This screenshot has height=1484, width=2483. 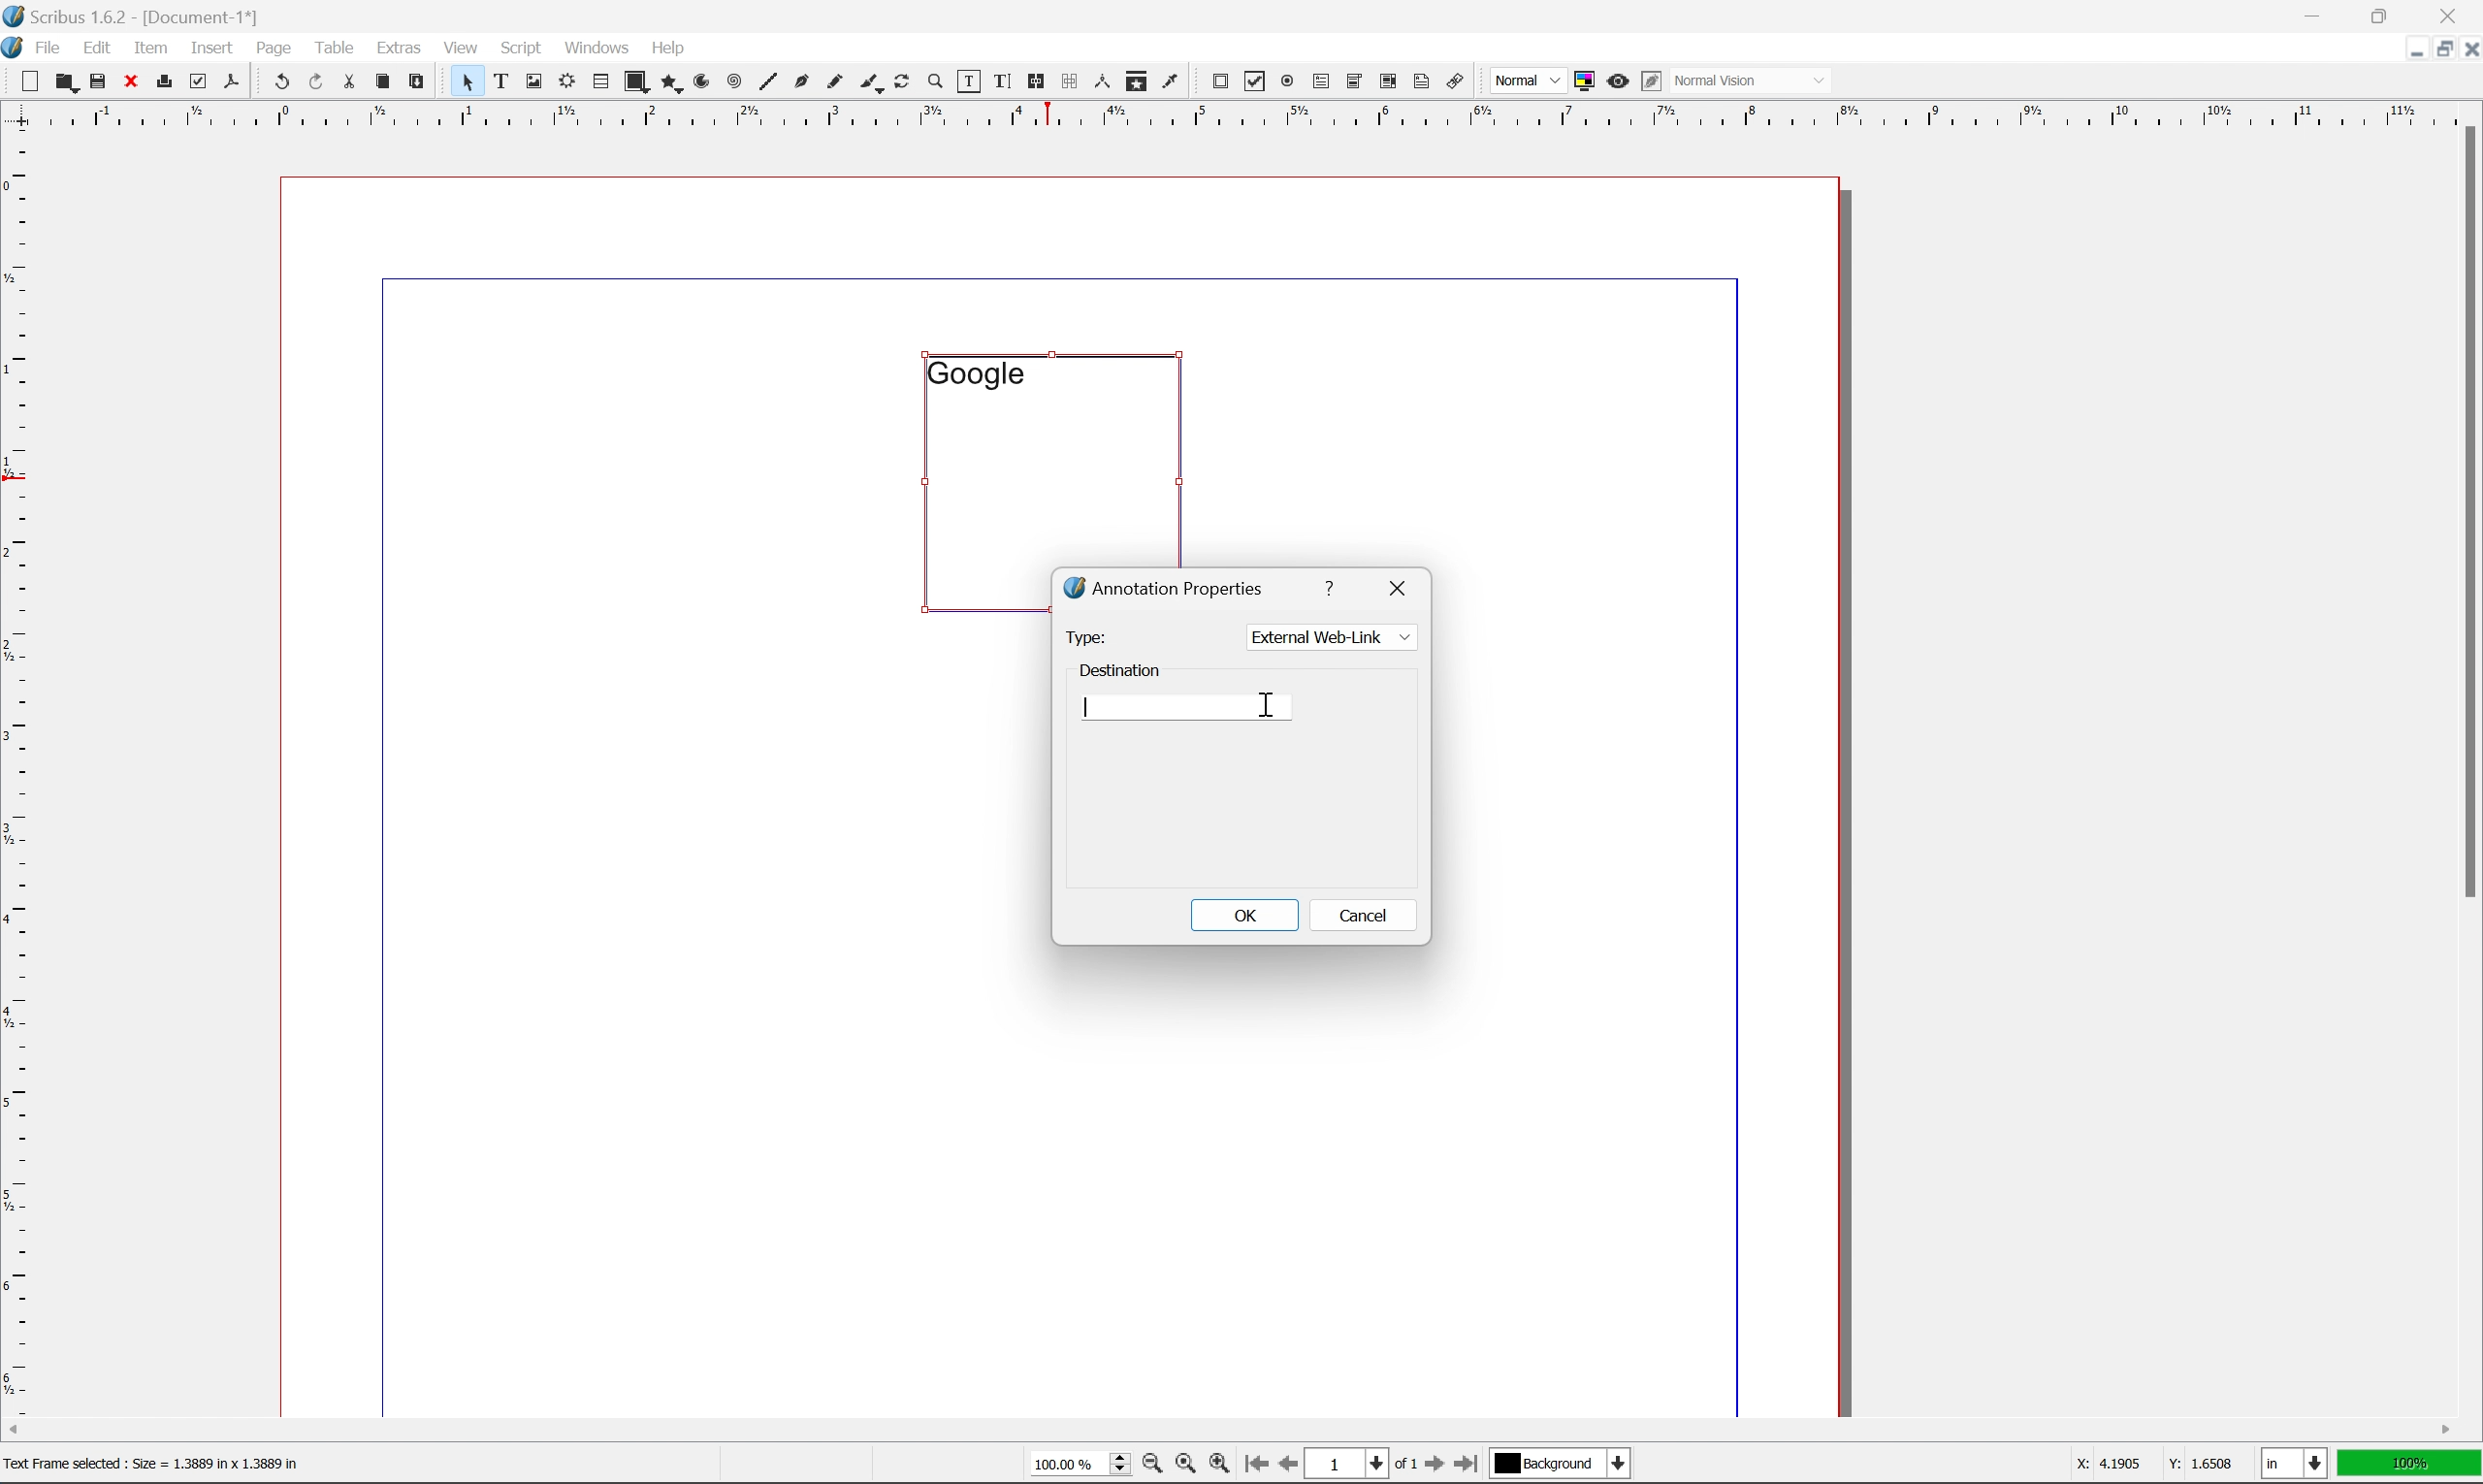 What do you see at coordinates (199, 80) in the screenshot?
I see `preflight verifier` at bounding box center [199, 80].